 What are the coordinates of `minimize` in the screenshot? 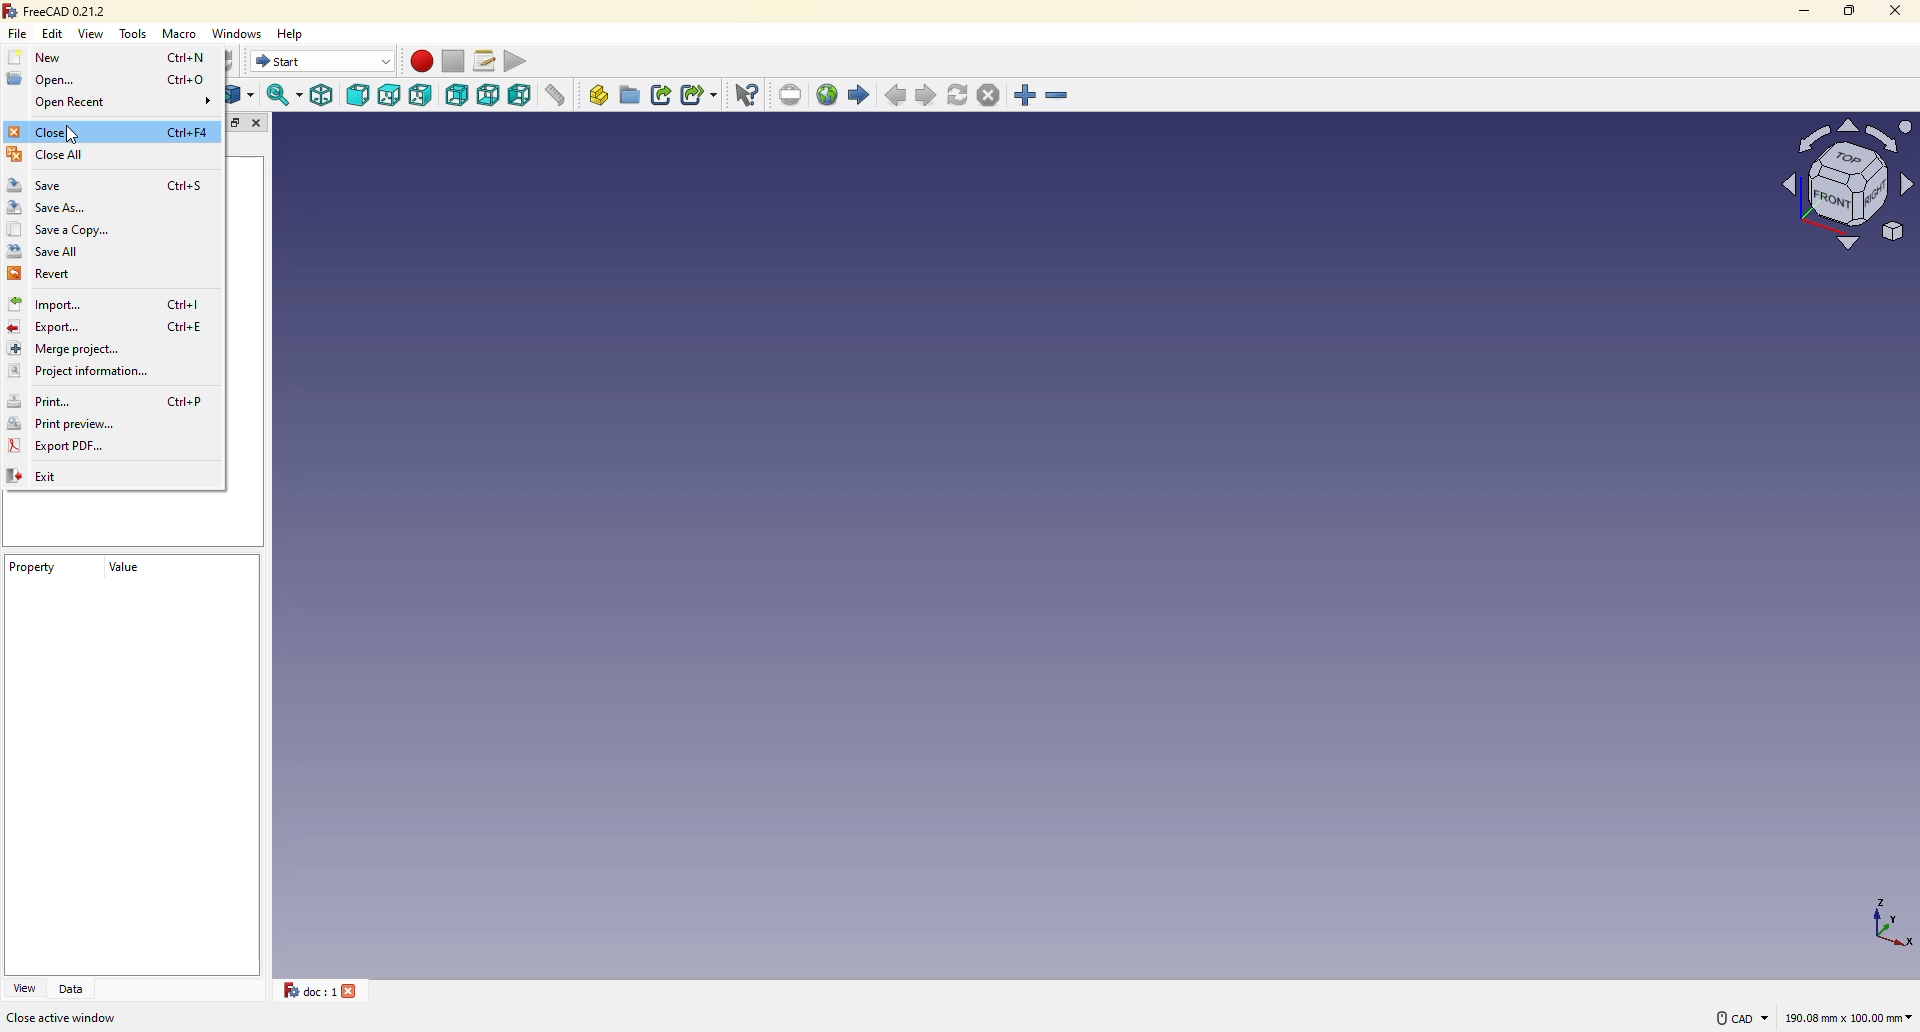 It's located at (1802, 10).